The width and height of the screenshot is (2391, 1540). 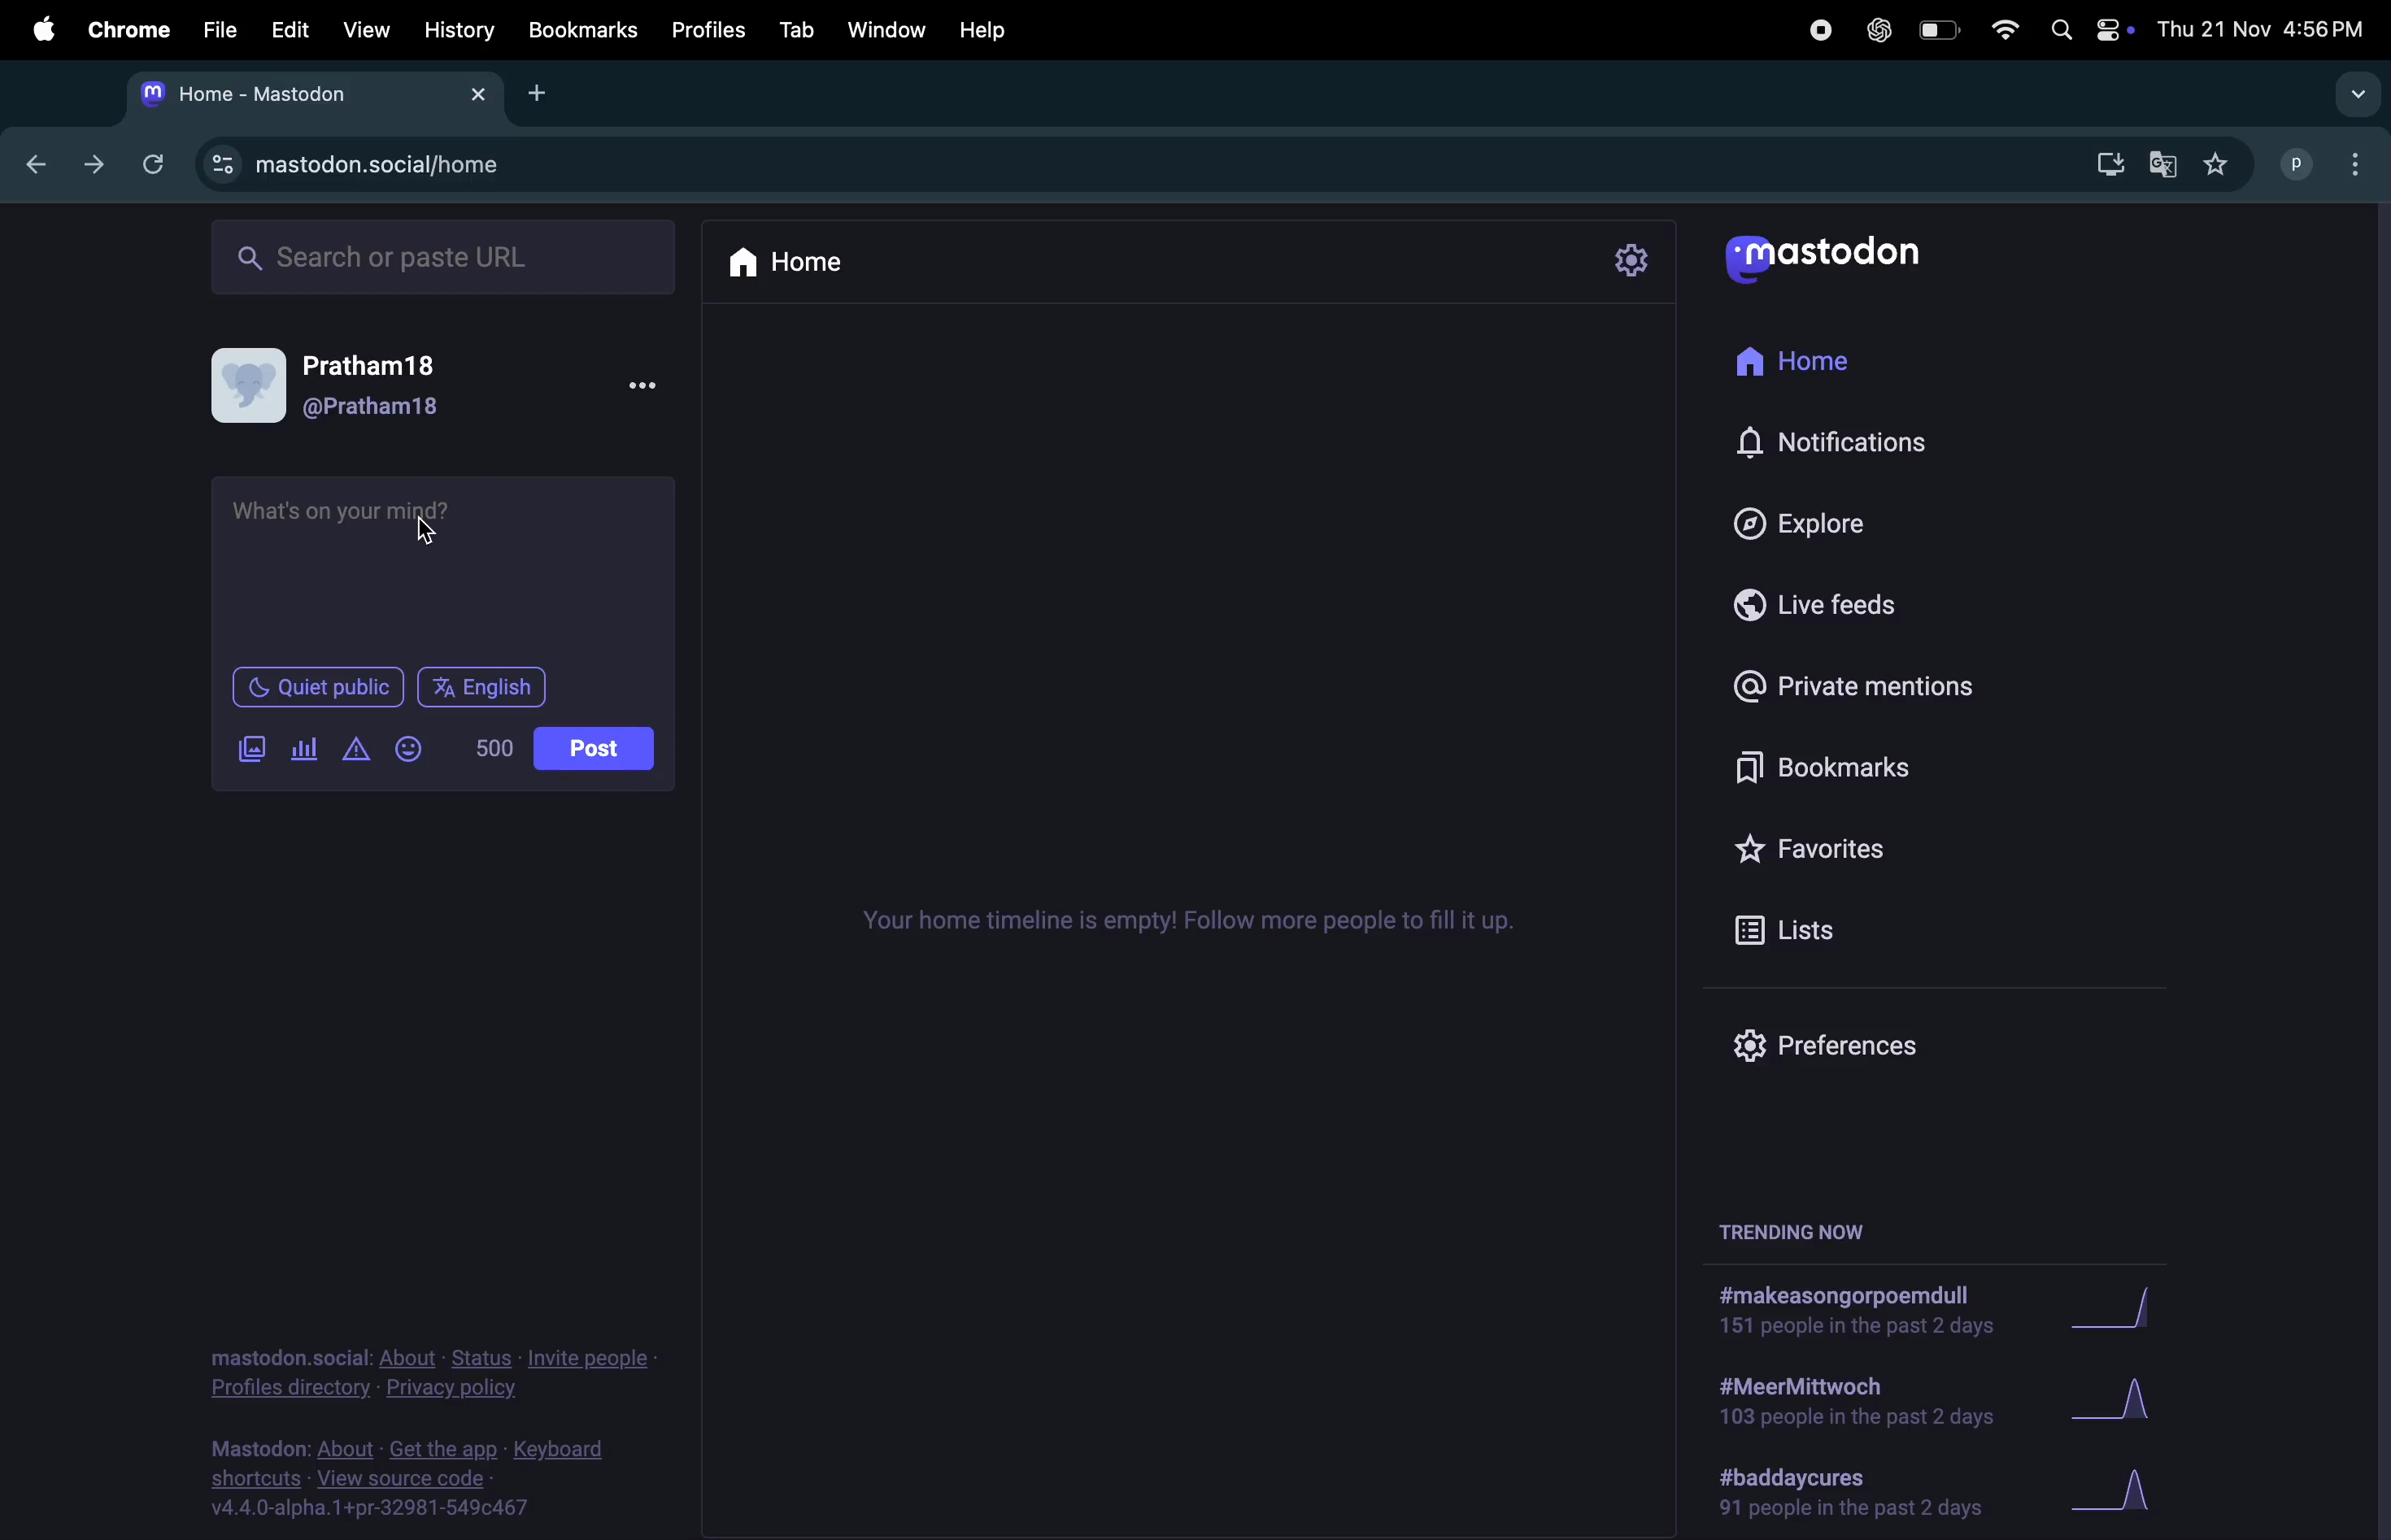 I want to click on profile, so click(x=2288, y=162).